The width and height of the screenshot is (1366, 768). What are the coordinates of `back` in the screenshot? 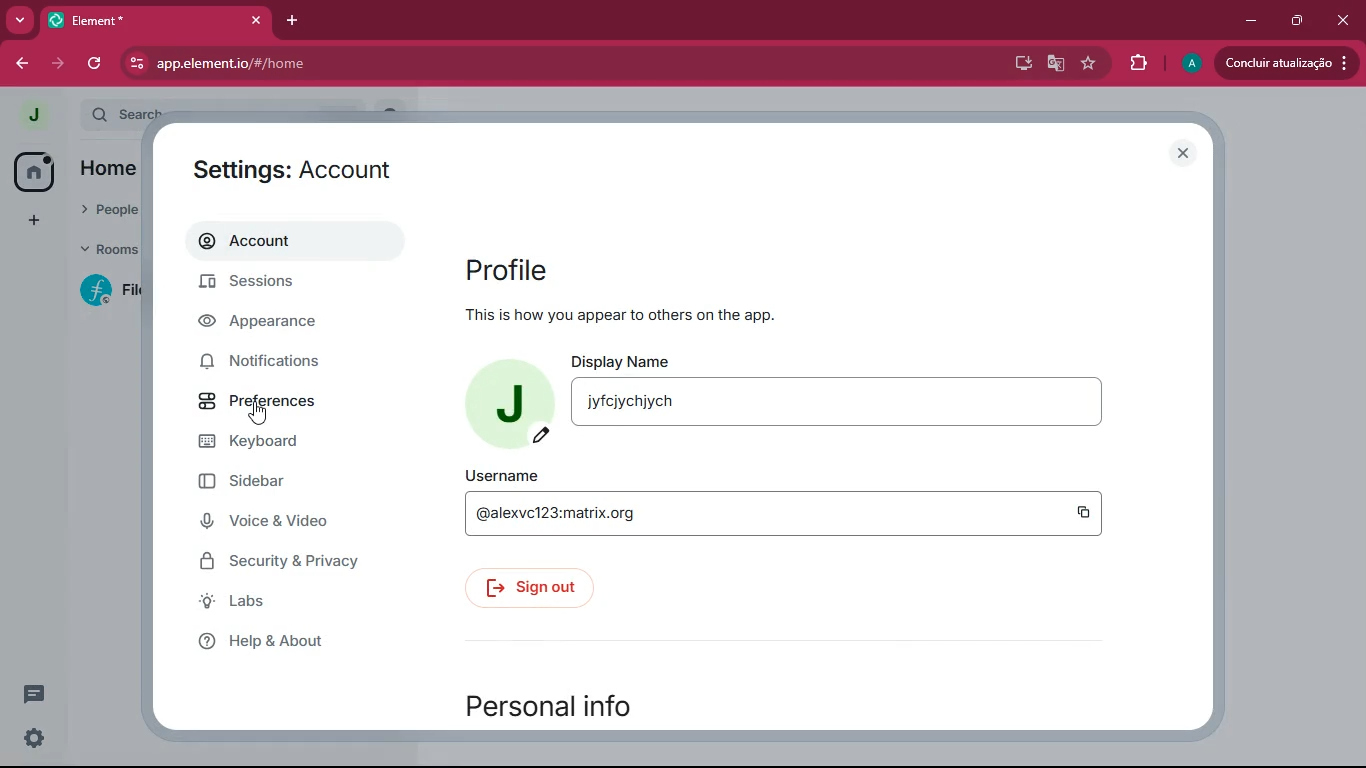 It's located at (25, 64).